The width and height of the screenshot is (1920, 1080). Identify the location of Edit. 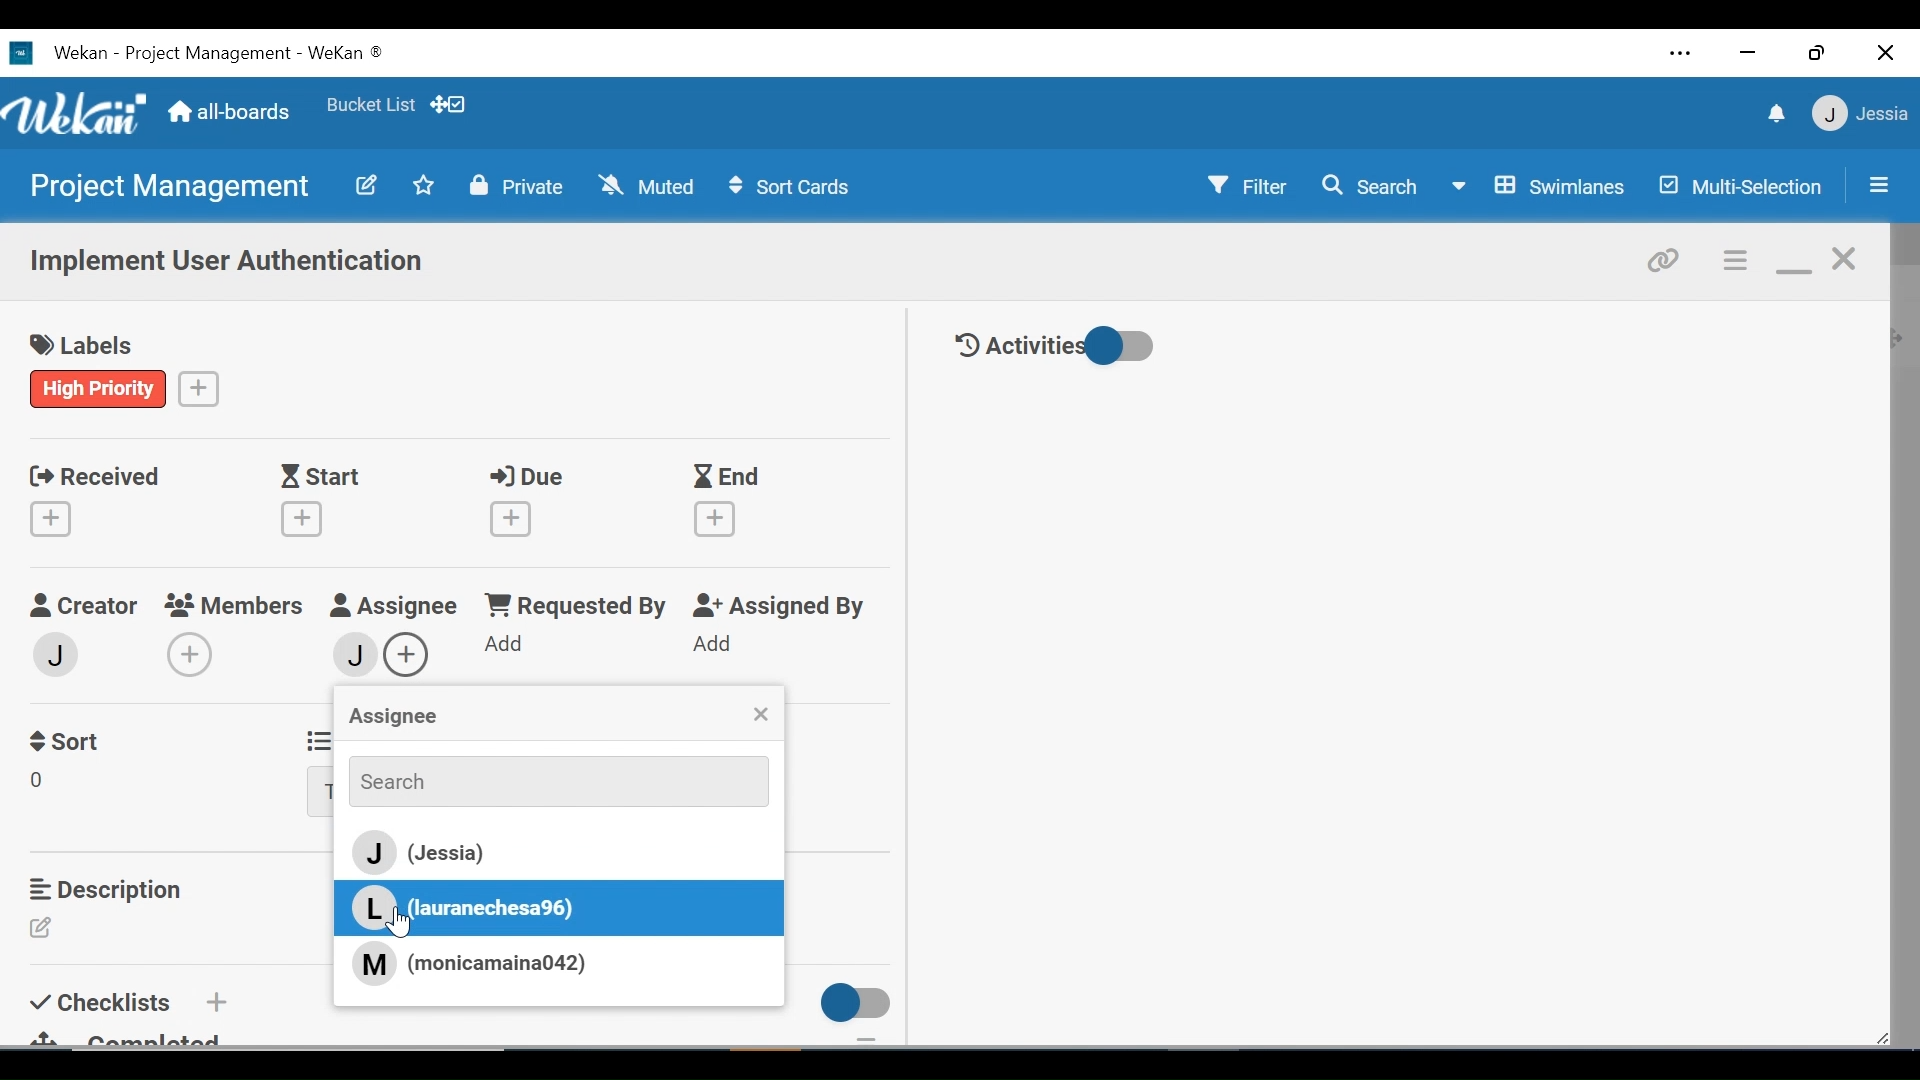
(47, 929).